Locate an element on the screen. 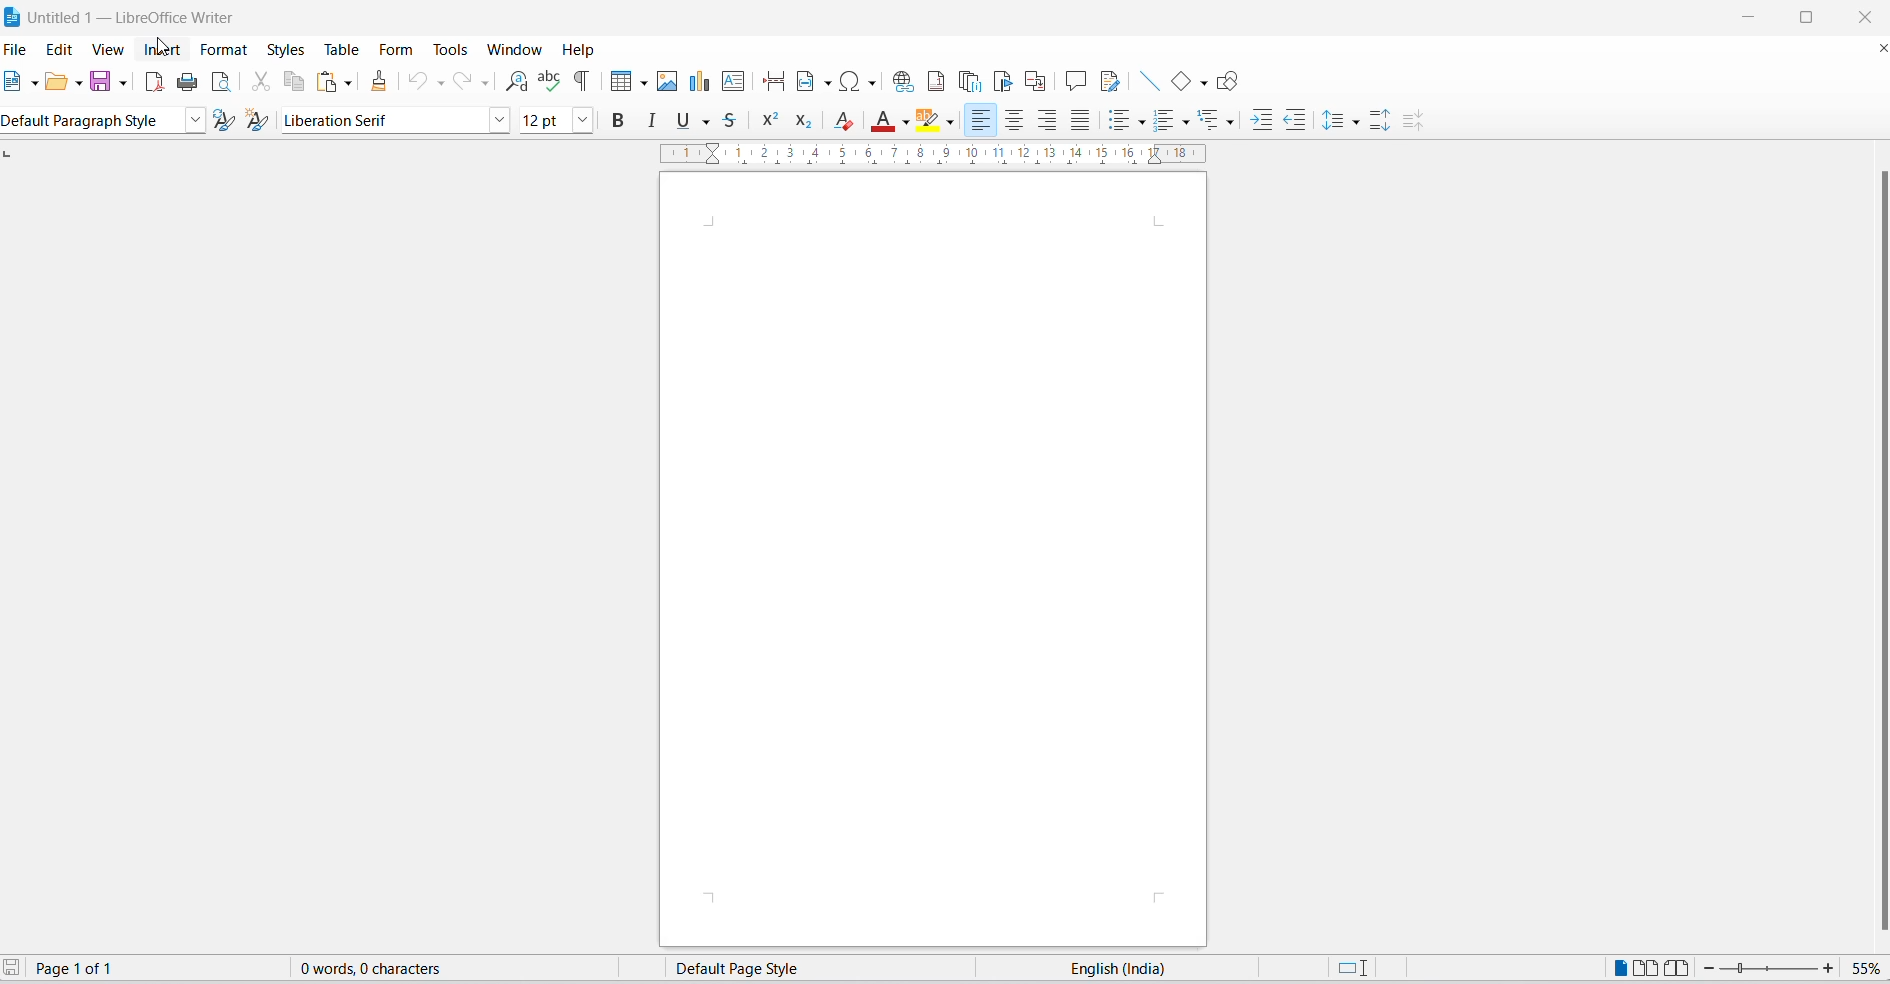  close is located at coordinates (1861, 15).